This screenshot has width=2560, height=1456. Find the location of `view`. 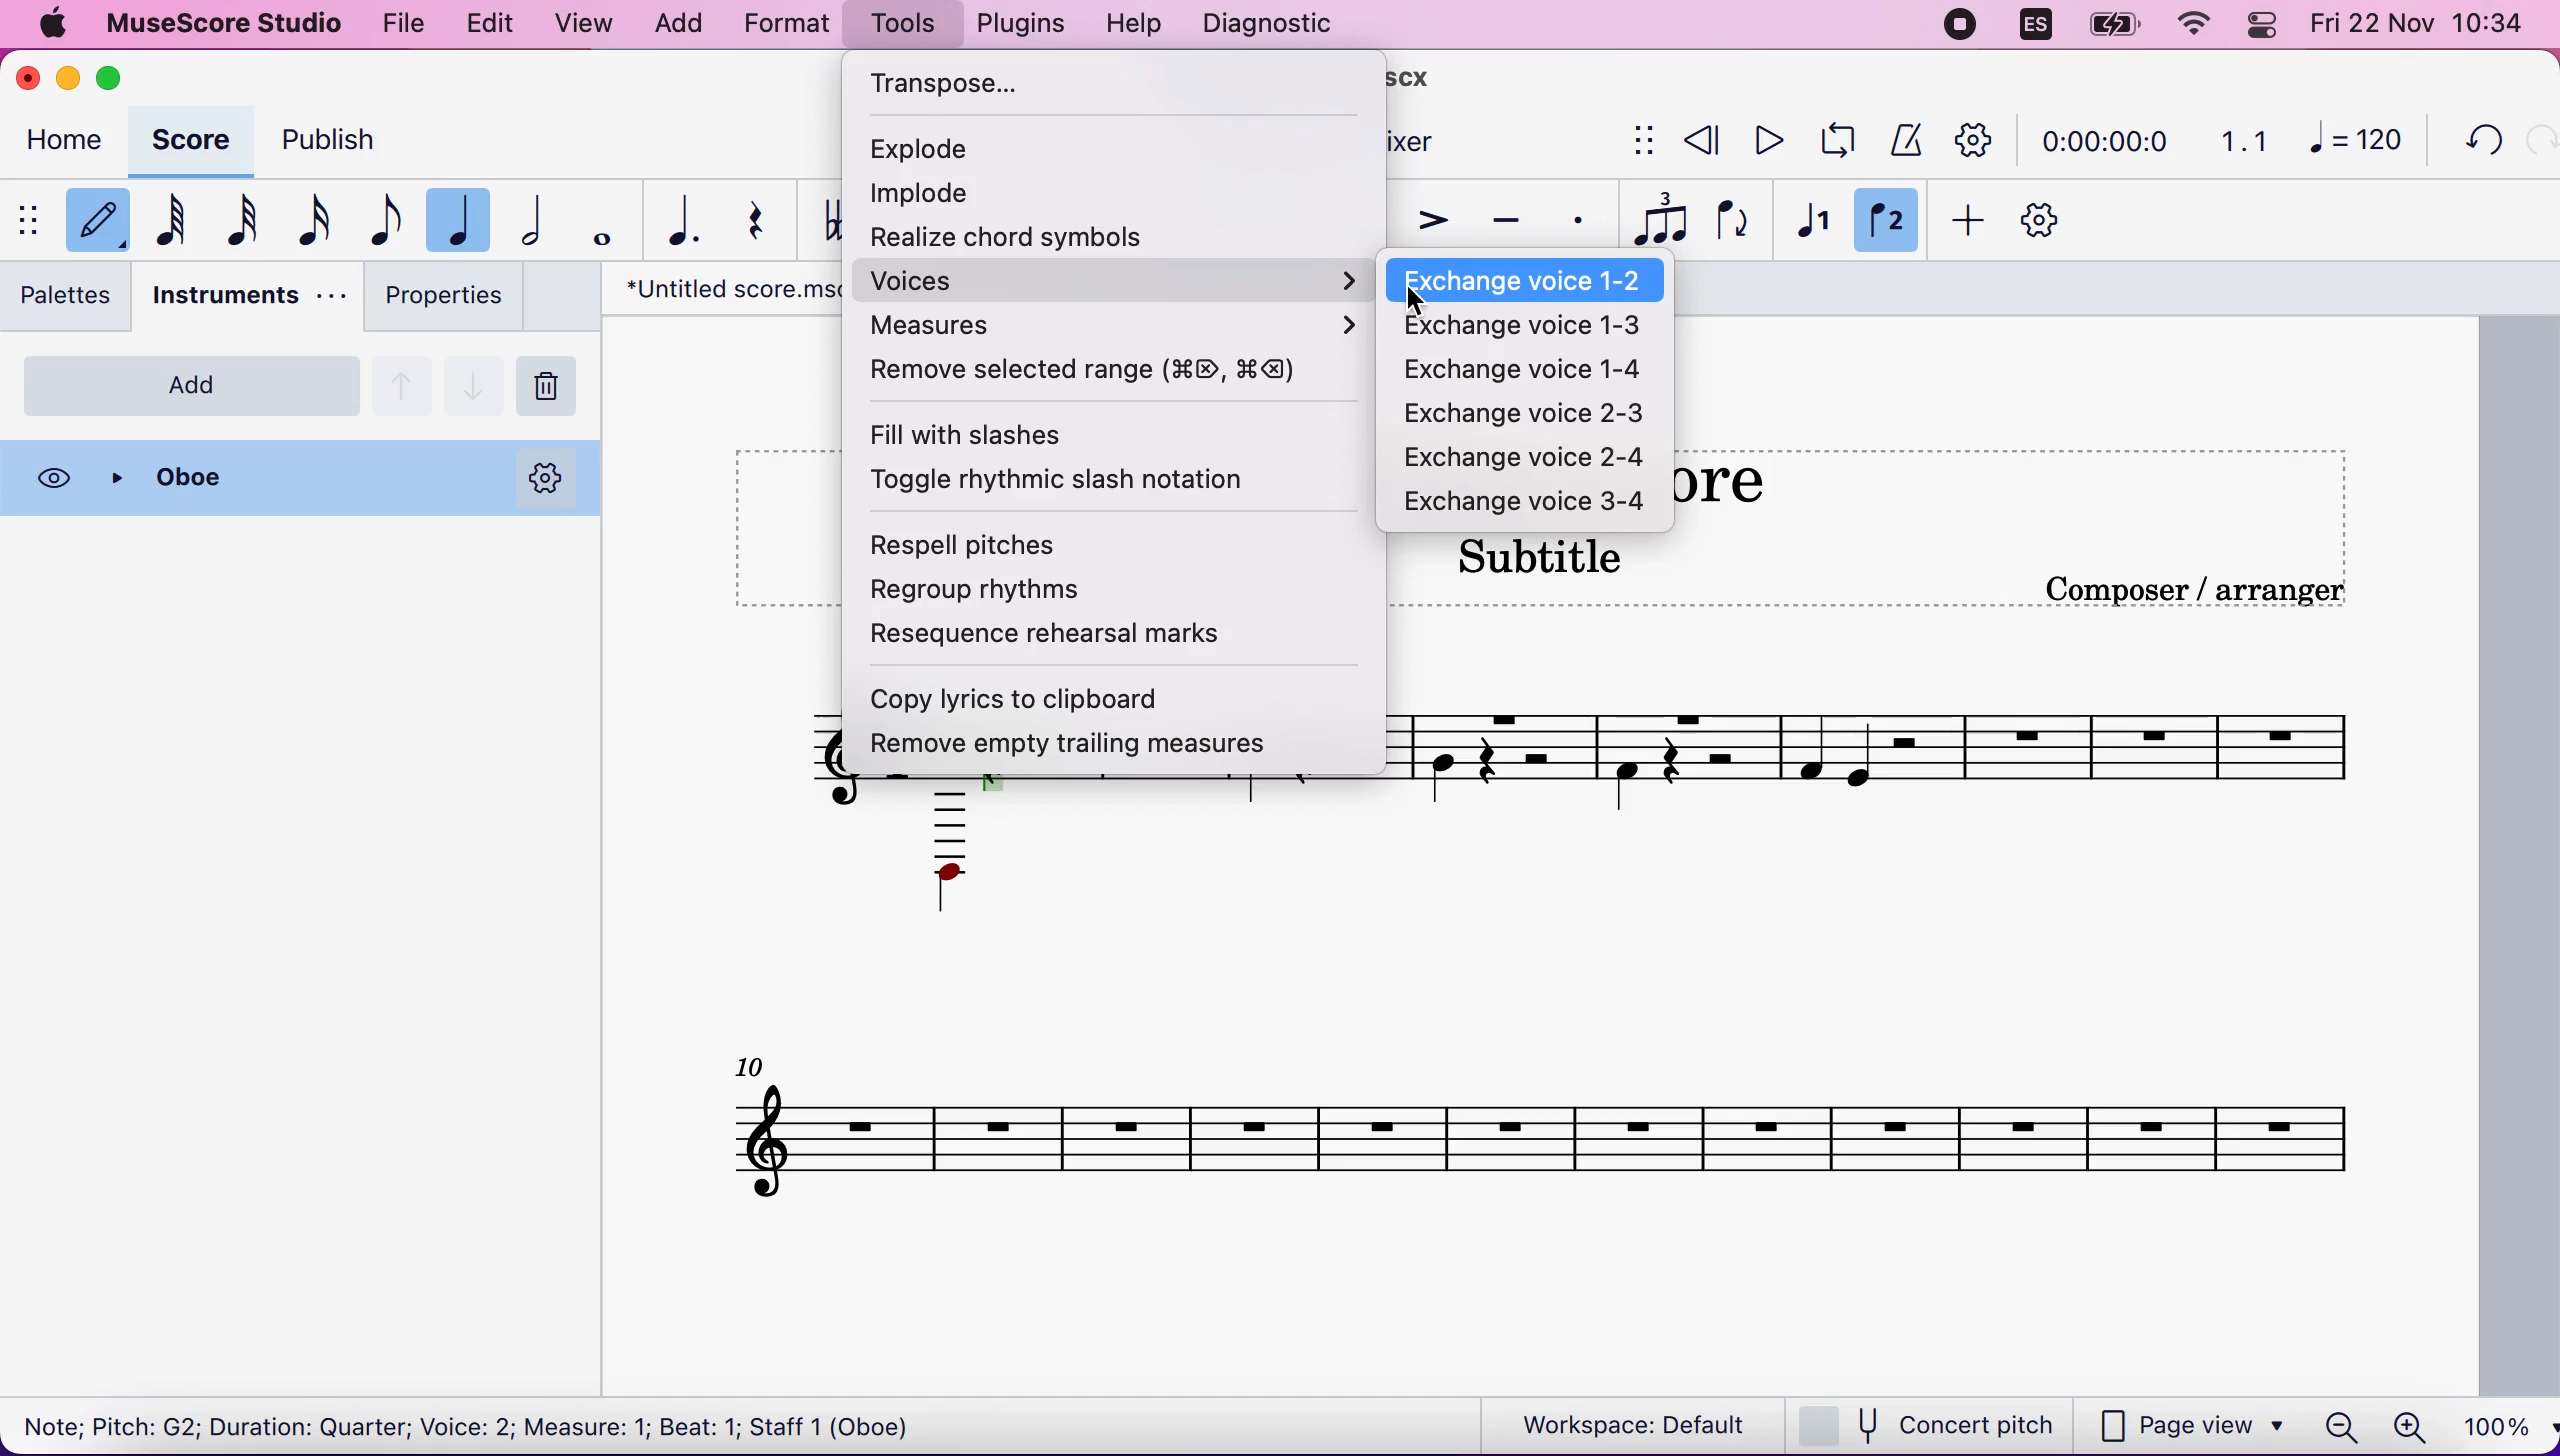

view is located at coordinates (590, 28).